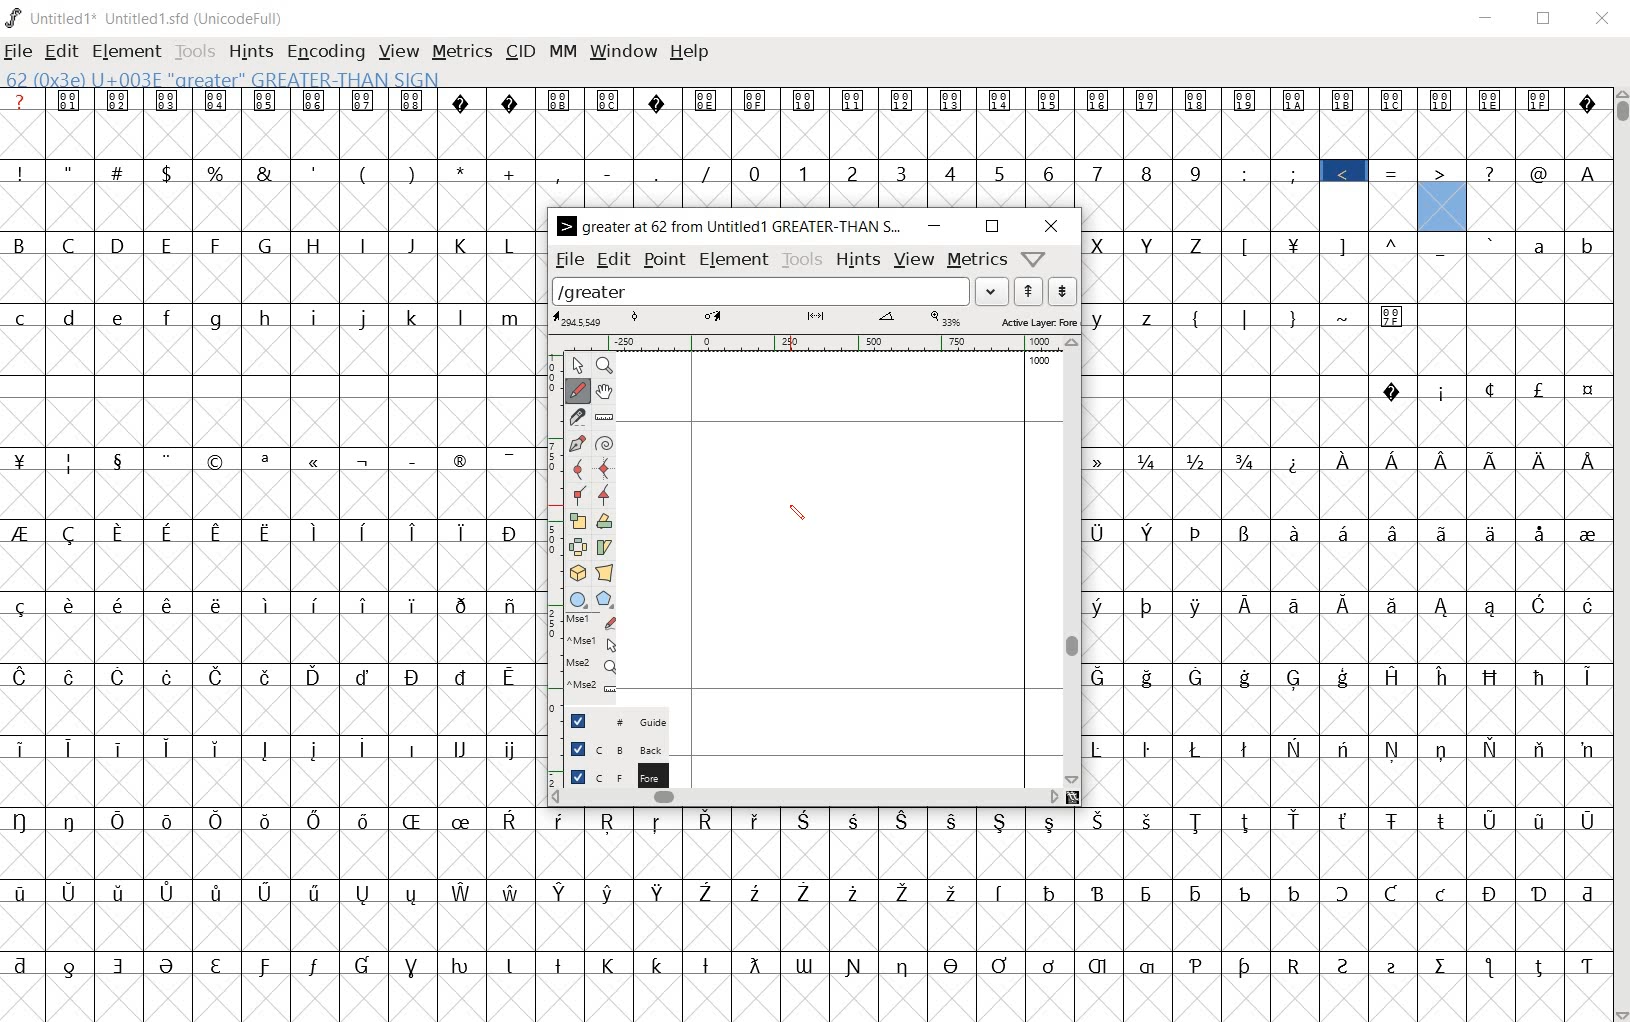 This screenshot has height=1022, width=1630. What do you see at coordinates (611, 261) in the screenshot?
I see `edit` at bounding box center [611, 261].